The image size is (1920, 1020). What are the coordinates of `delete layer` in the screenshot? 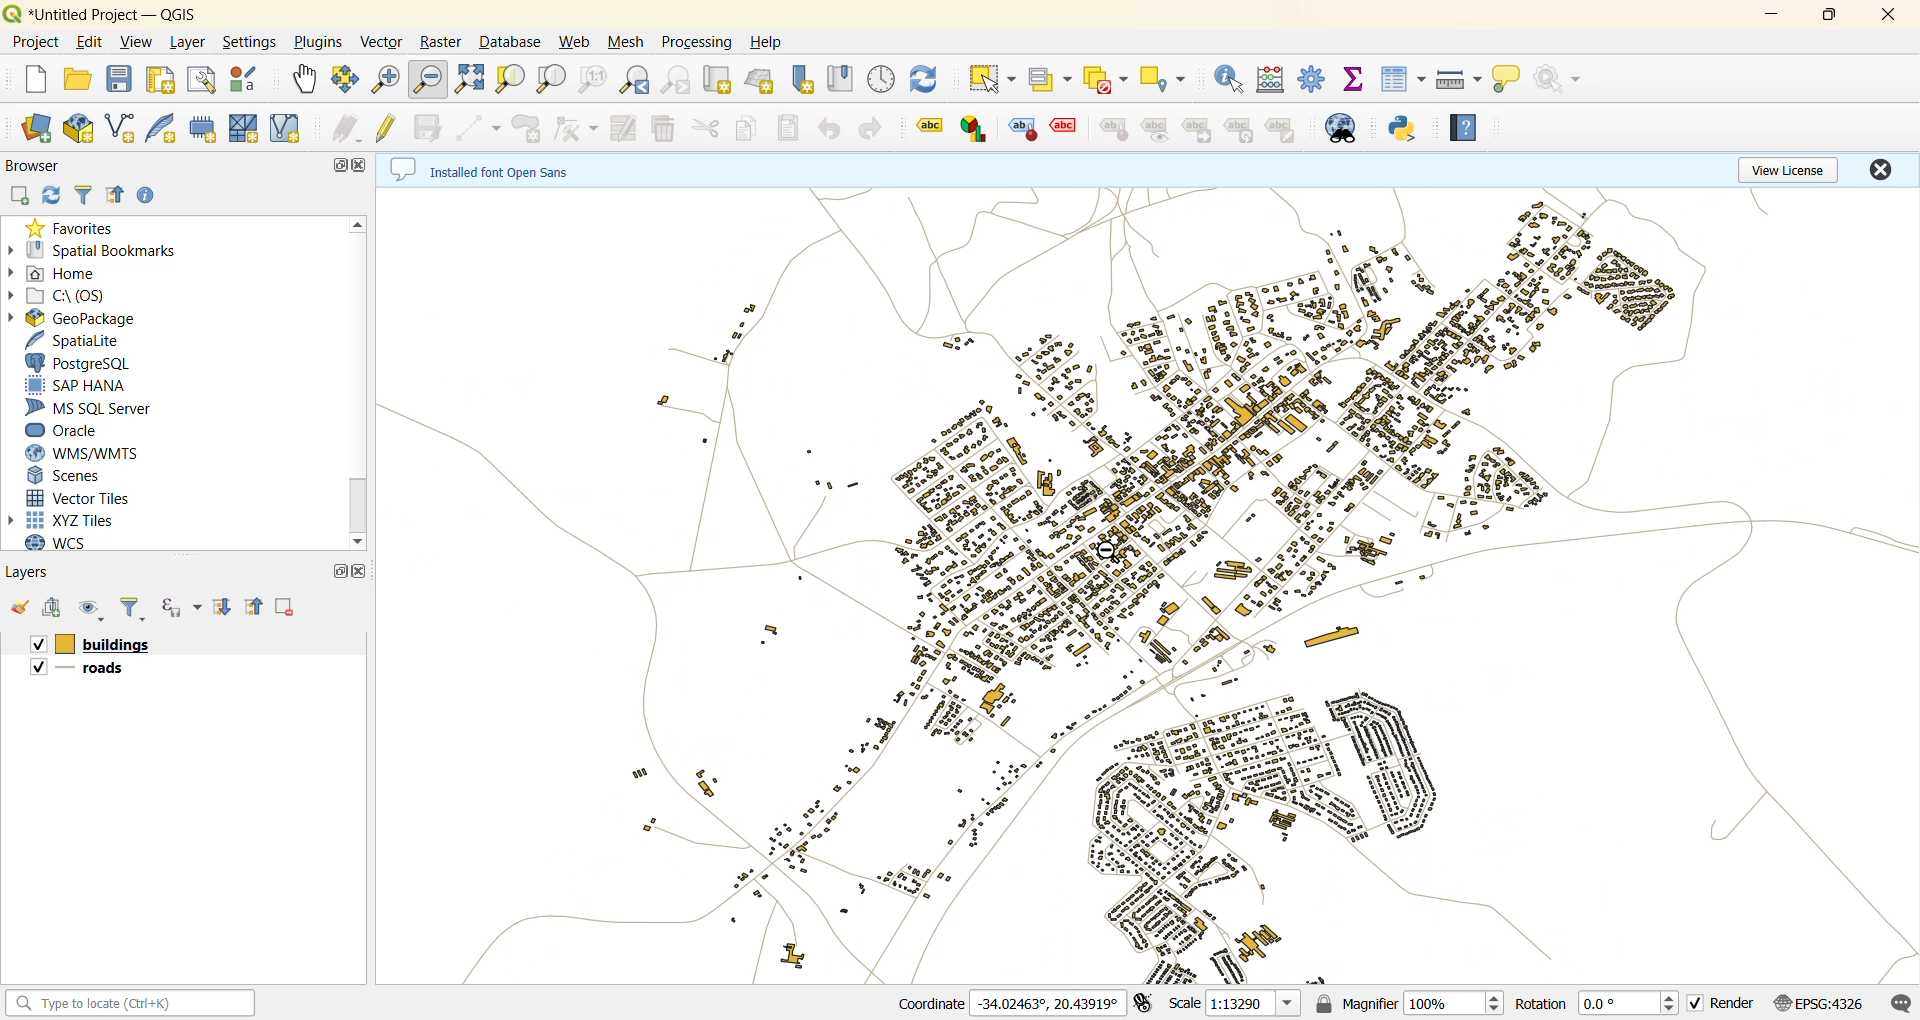 It's located at (288, 607).